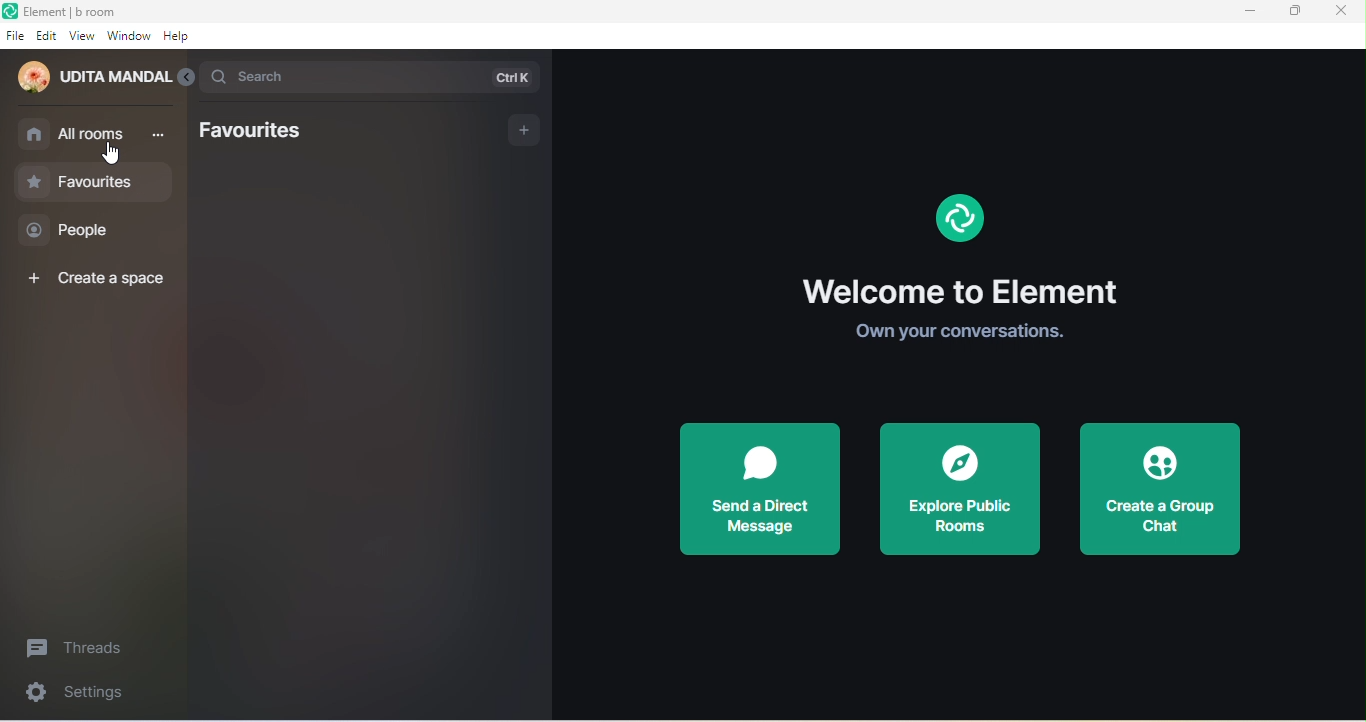  What do you see at coordinates (513, 131) in the screenshot?
I see `add` at bounding box center [513, 131].